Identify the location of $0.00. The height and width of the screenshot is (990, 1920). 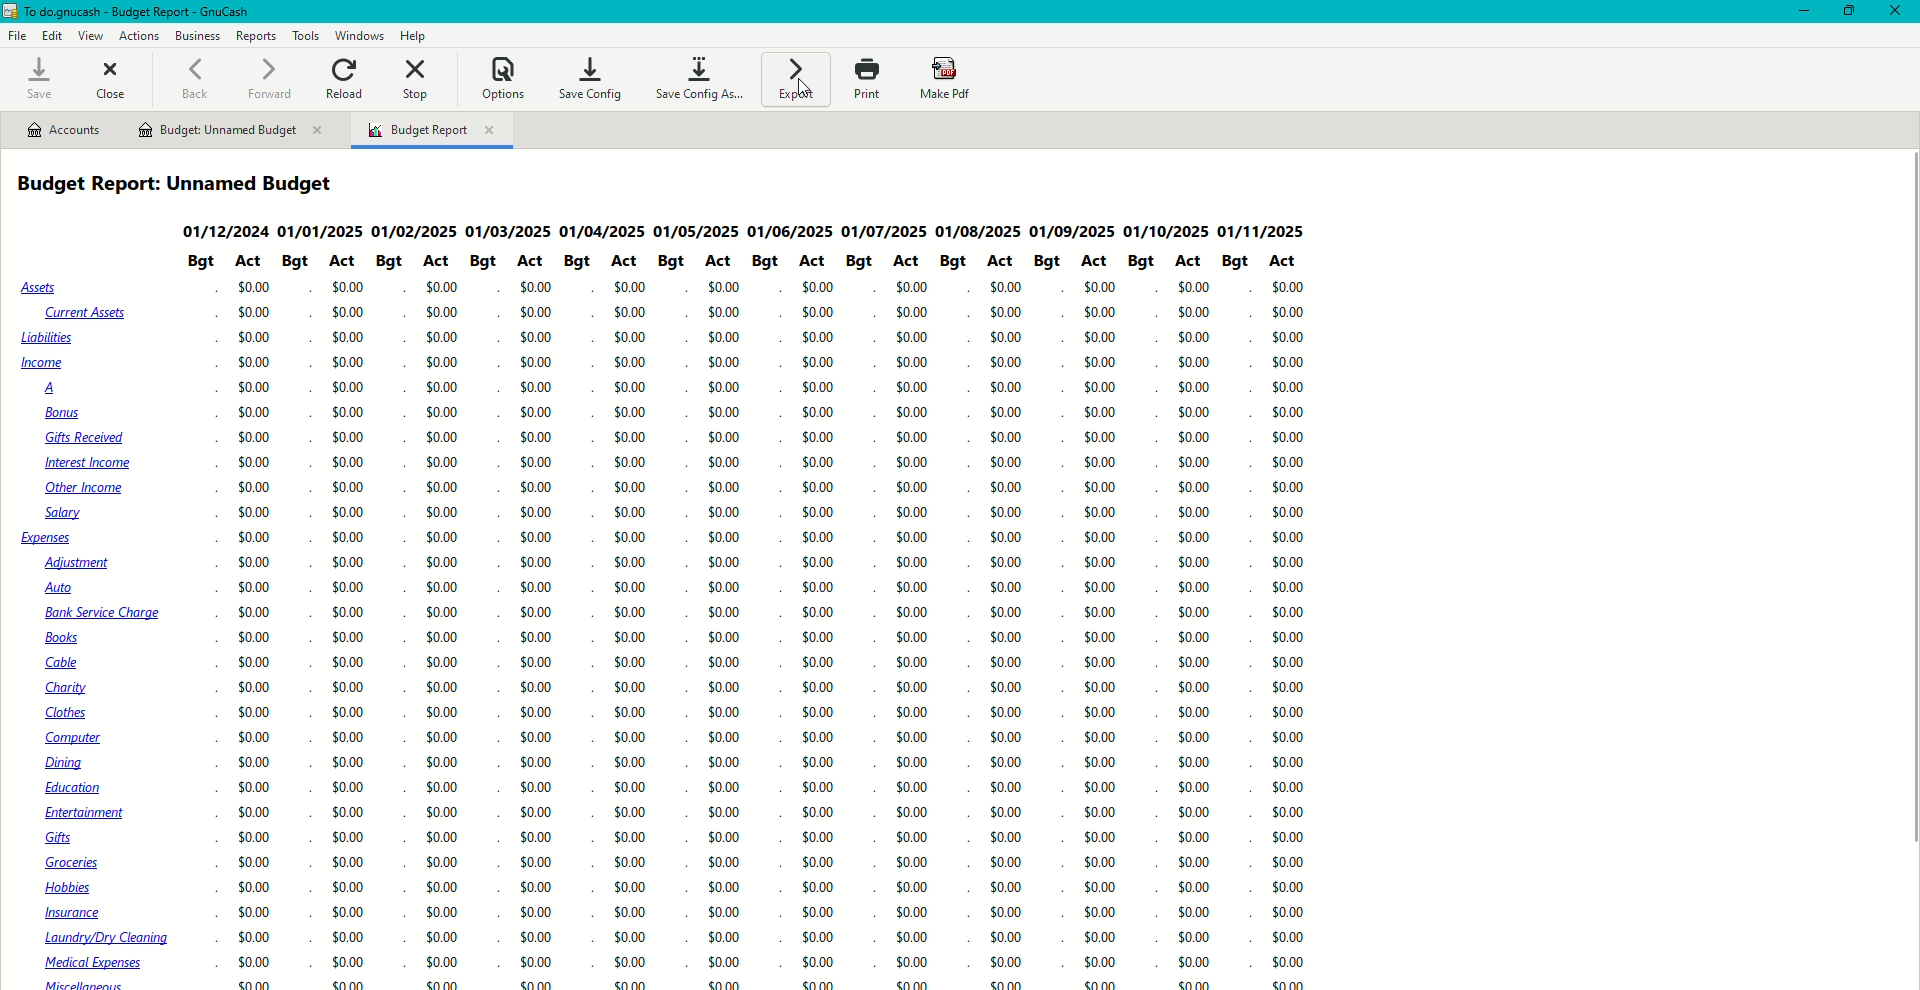
(254, 716).